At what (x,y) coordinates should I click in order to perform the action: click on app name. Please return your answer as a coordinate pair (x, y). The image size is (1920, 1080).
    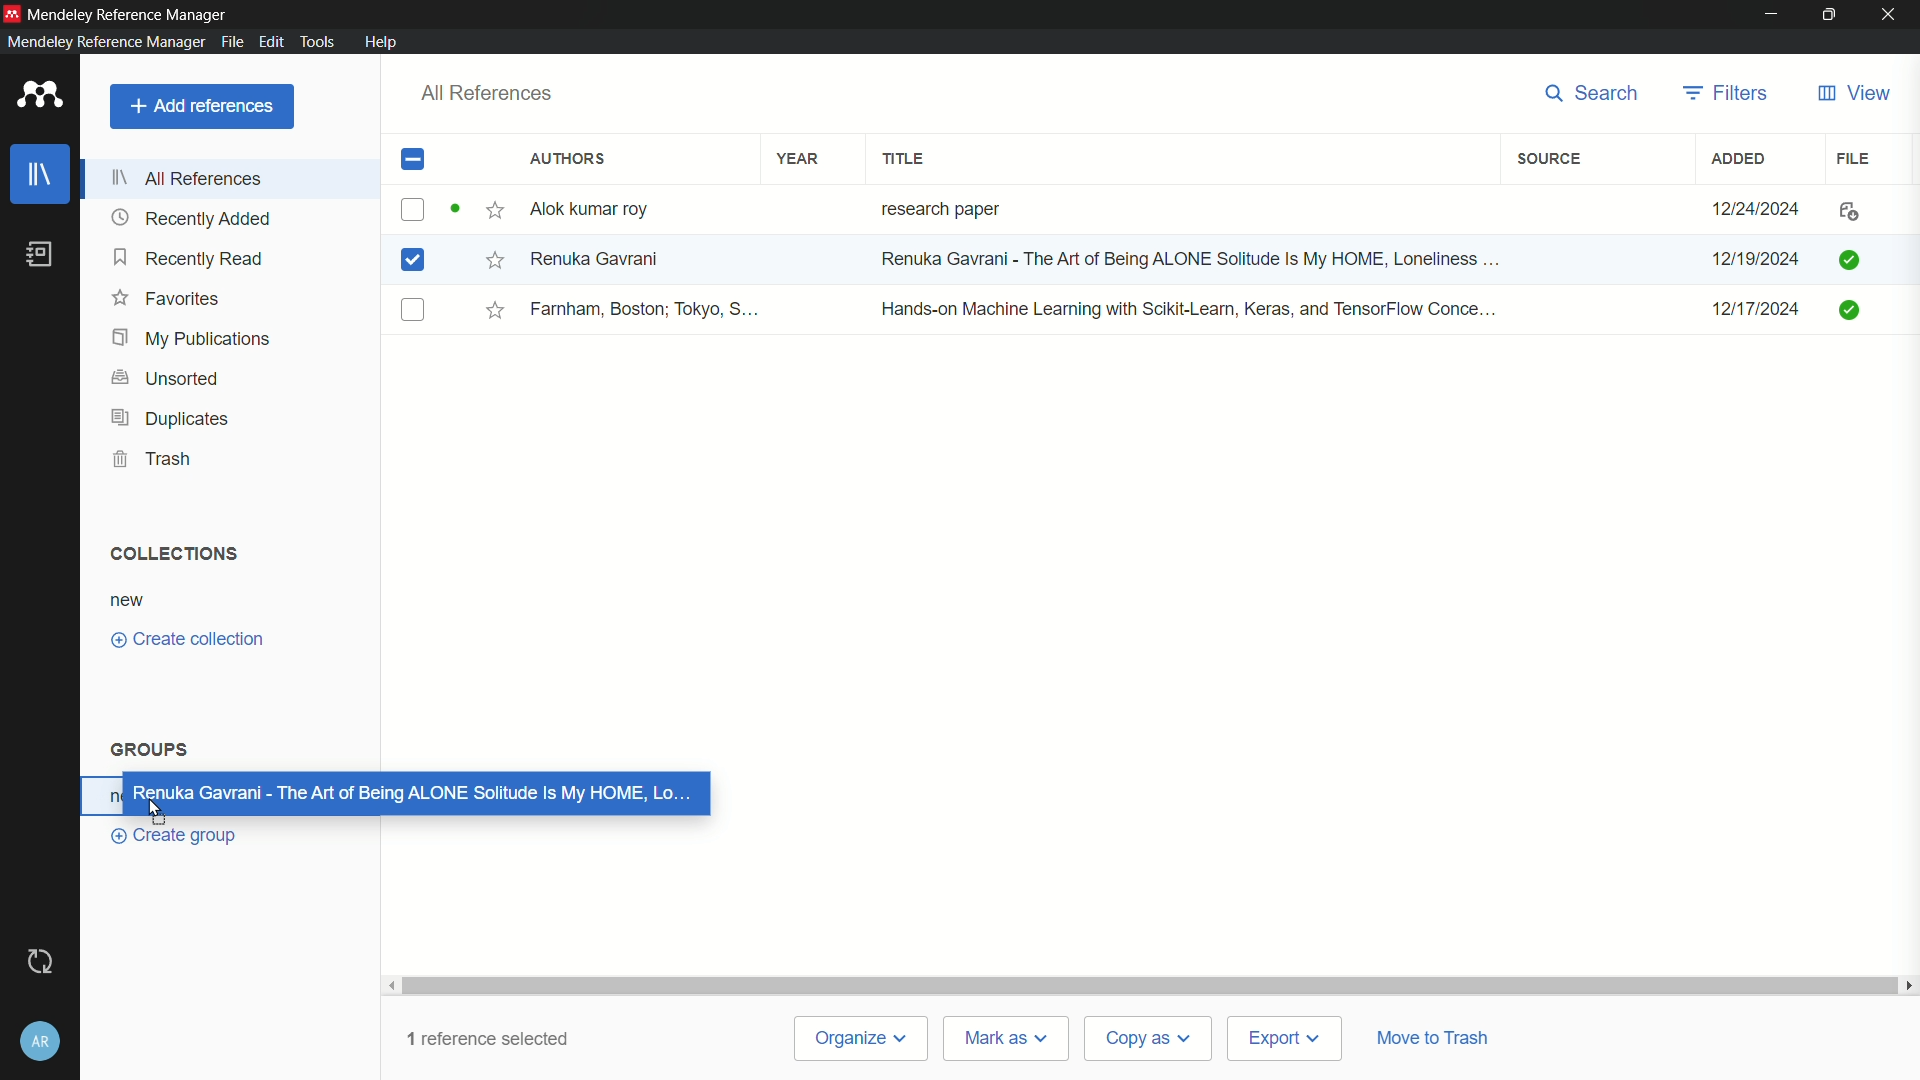
    Looking at the image, I should click on (102, 42).